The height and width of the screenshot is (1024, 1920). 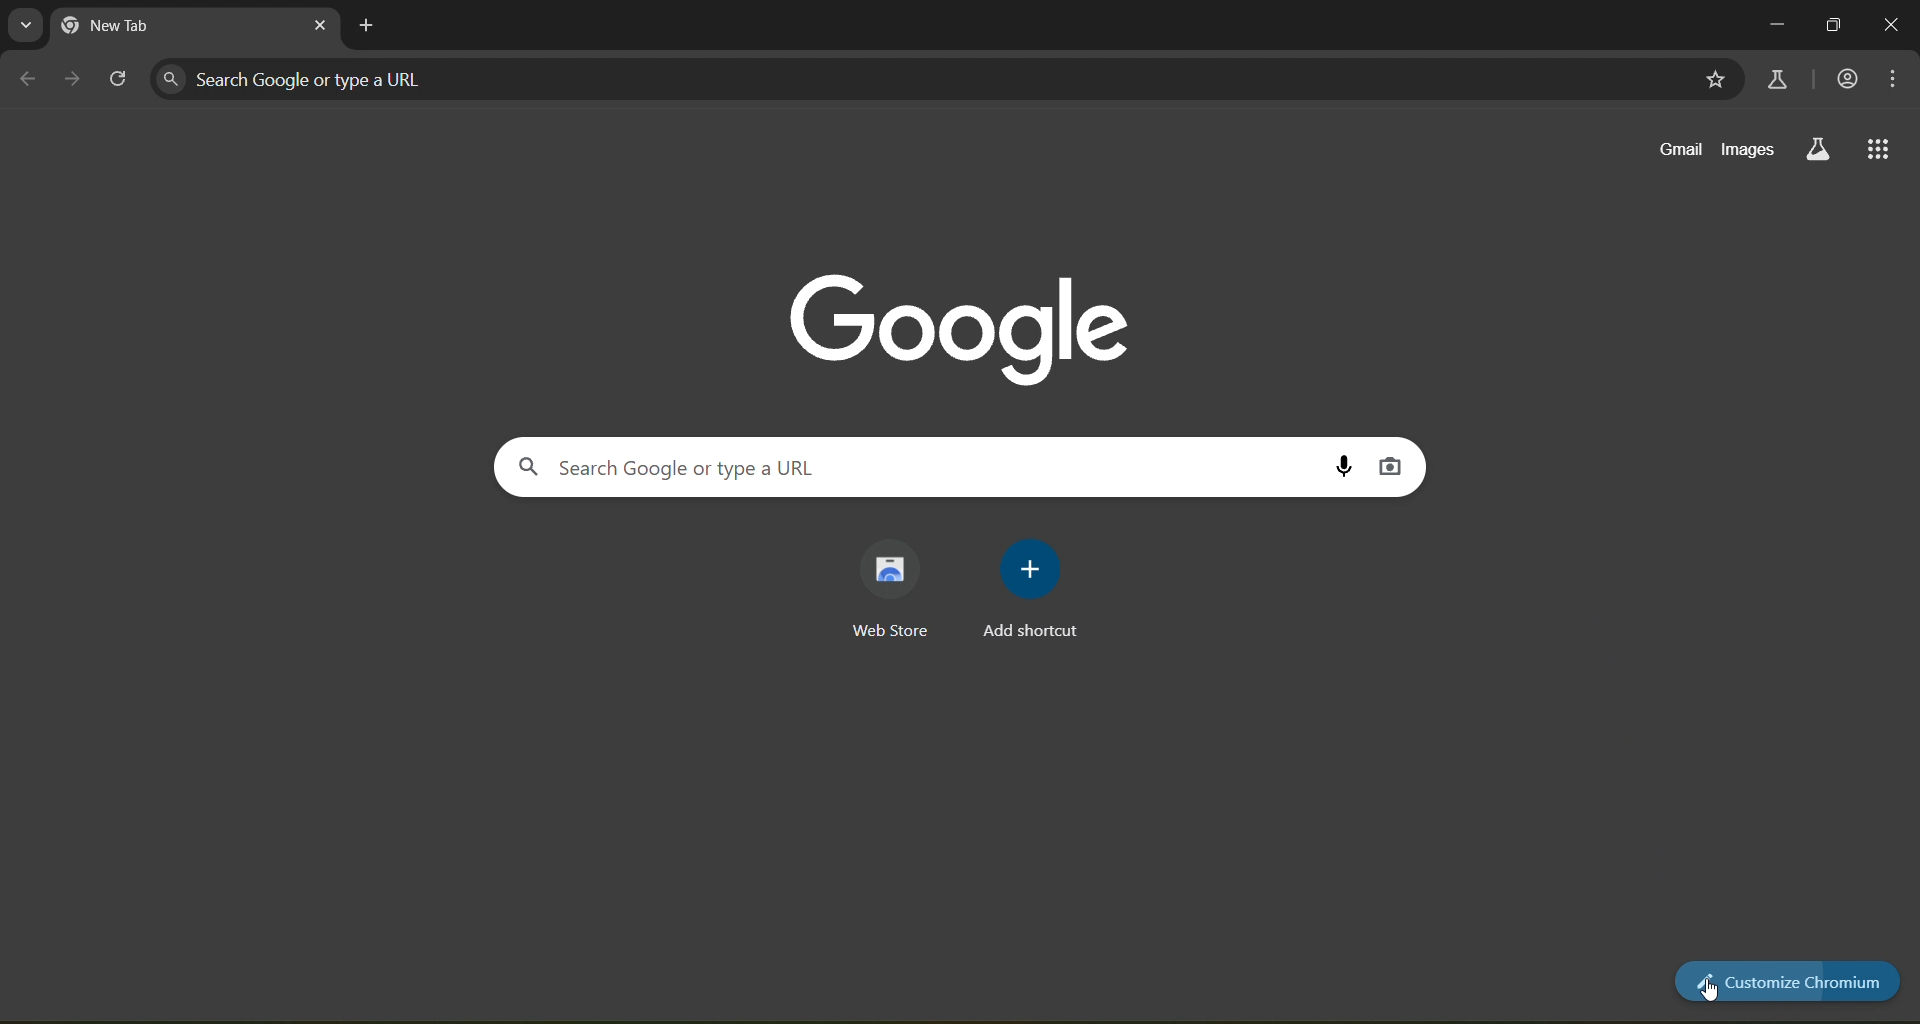 I want to click on go back one page, so click(x=26, y=77).